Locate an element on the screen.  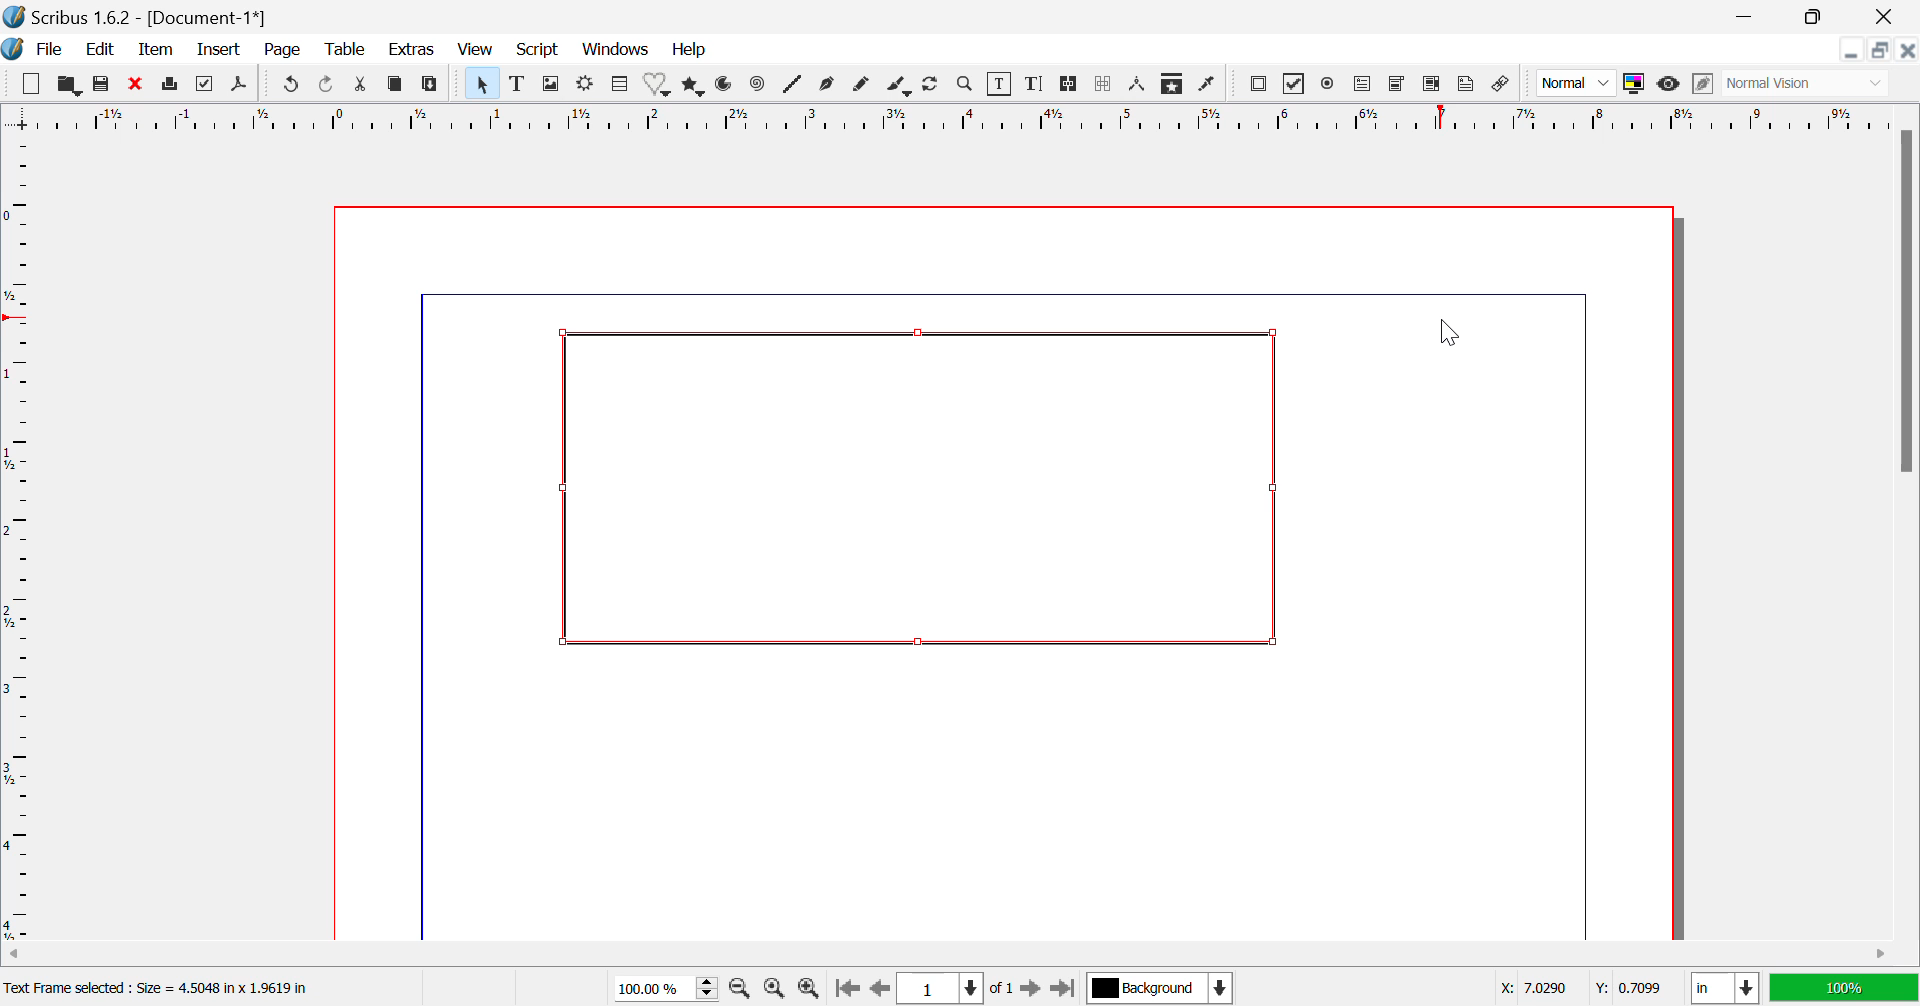
Render Frame is located at coordinates (588, 84).